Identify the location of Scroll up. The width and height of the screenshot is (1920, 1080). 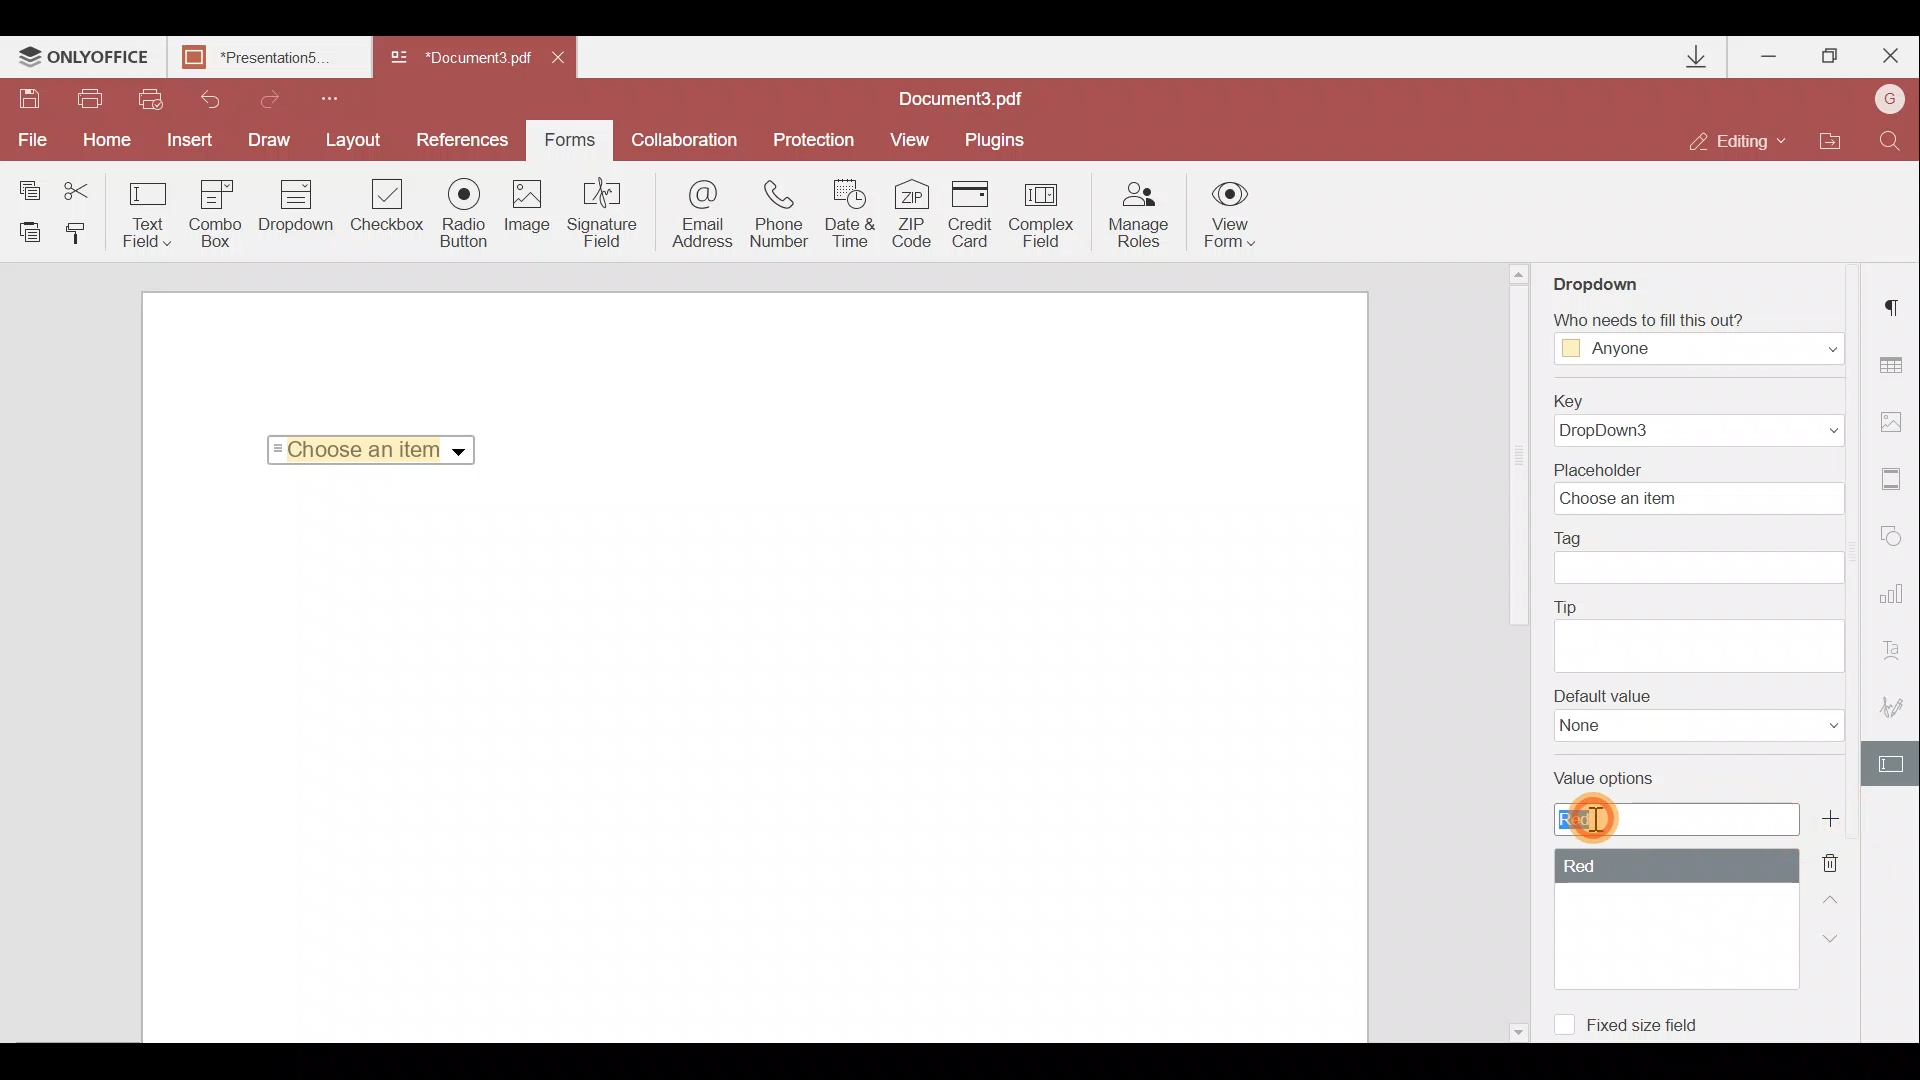
(1520, 273).